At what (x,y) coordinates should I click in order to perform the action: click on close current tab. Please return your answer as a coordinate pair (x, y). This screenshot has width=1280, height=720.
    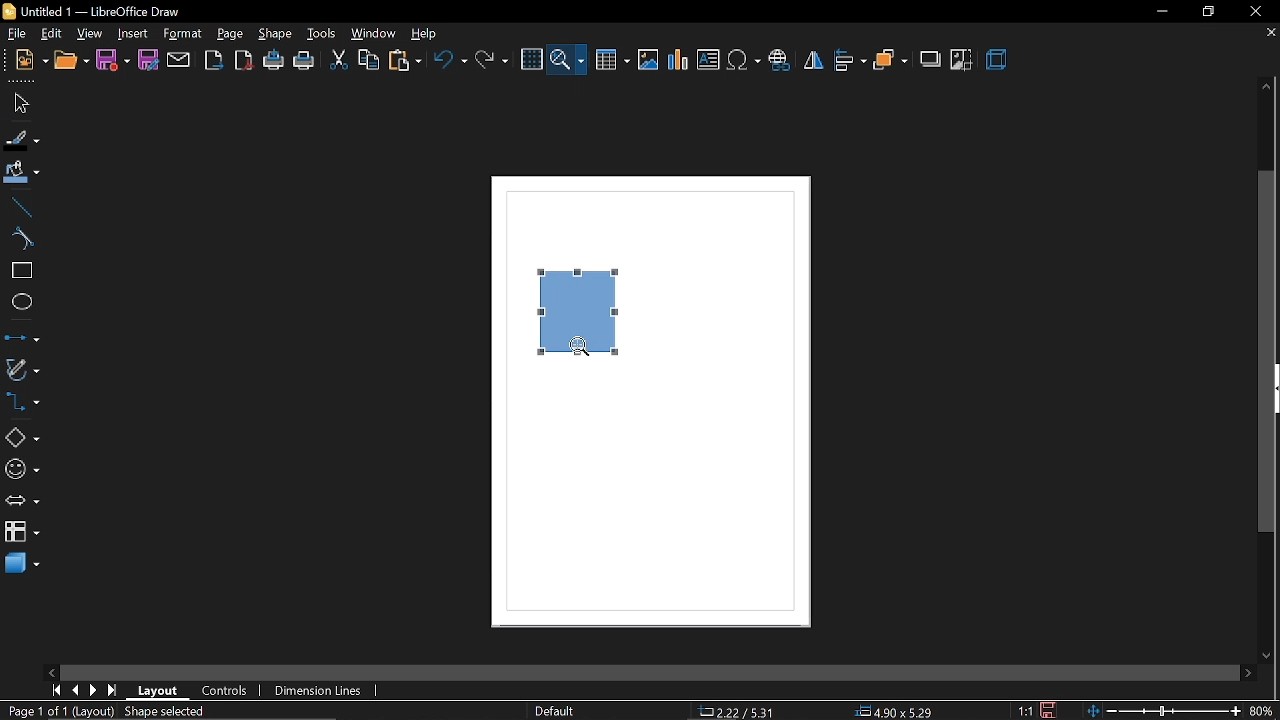
    Looking at the image, I should click on (1266, 36).